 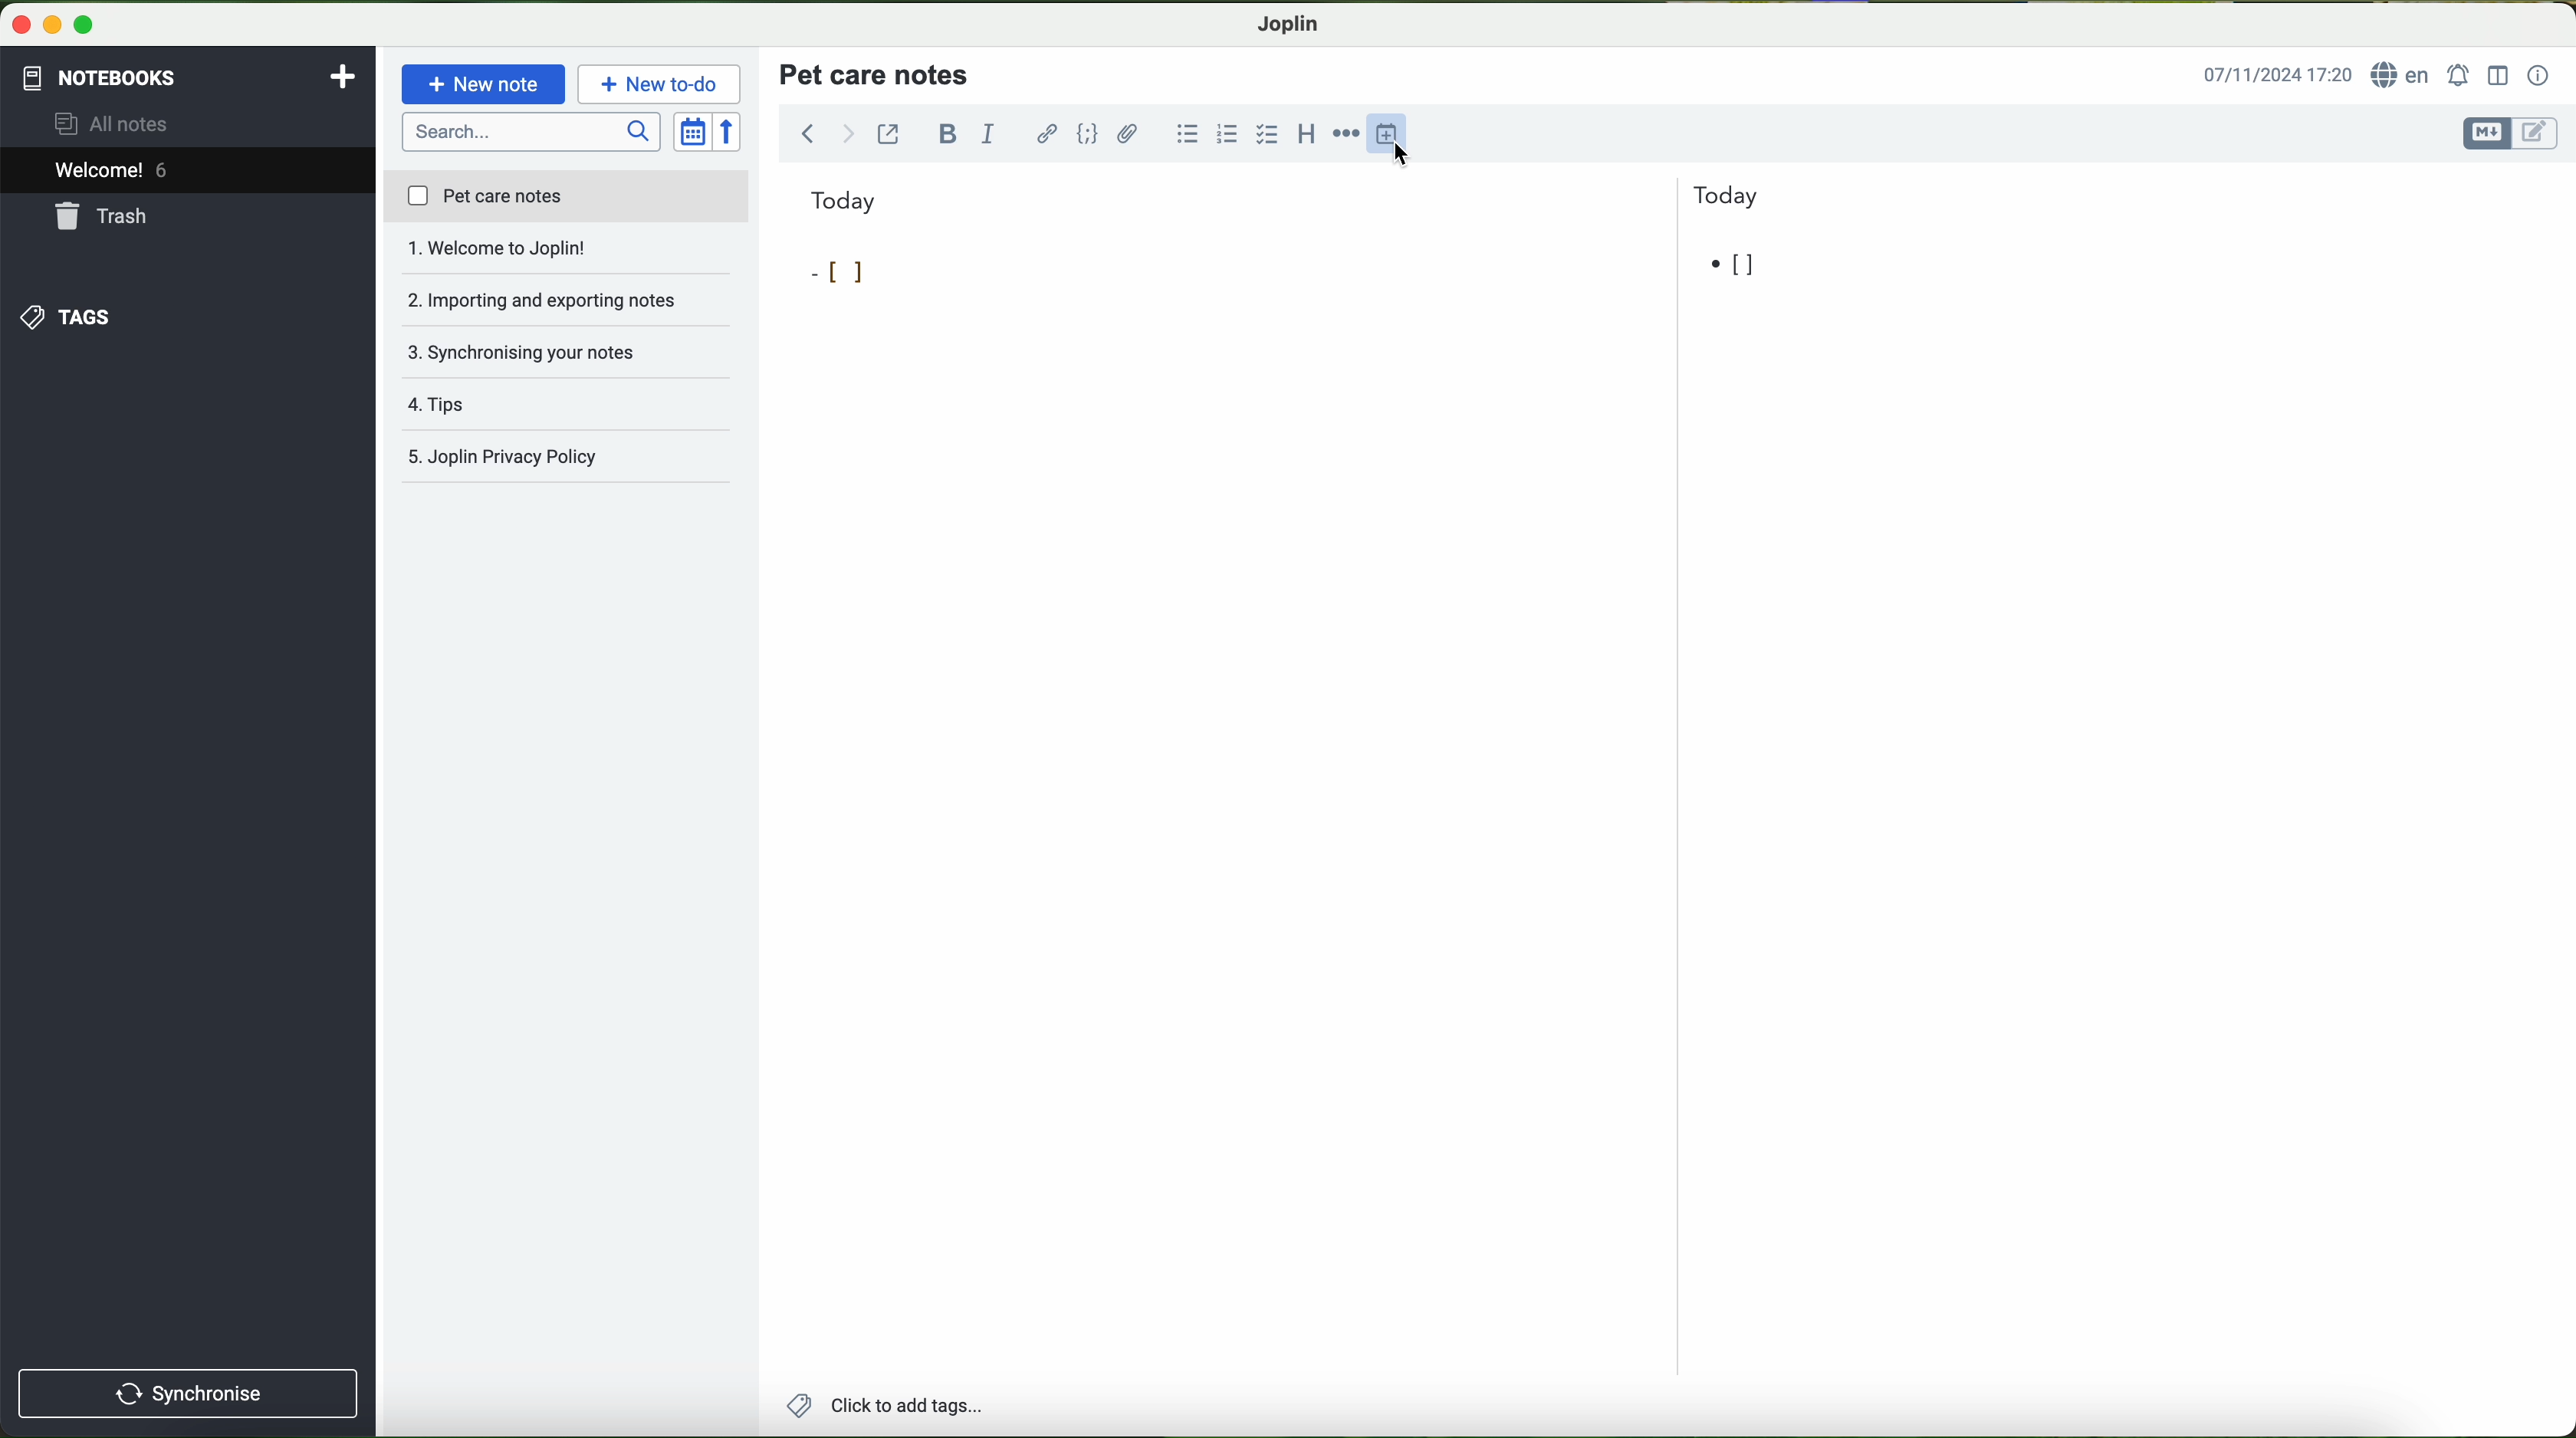 I want to click on horizontal rule, so click(x=1350, y=134).